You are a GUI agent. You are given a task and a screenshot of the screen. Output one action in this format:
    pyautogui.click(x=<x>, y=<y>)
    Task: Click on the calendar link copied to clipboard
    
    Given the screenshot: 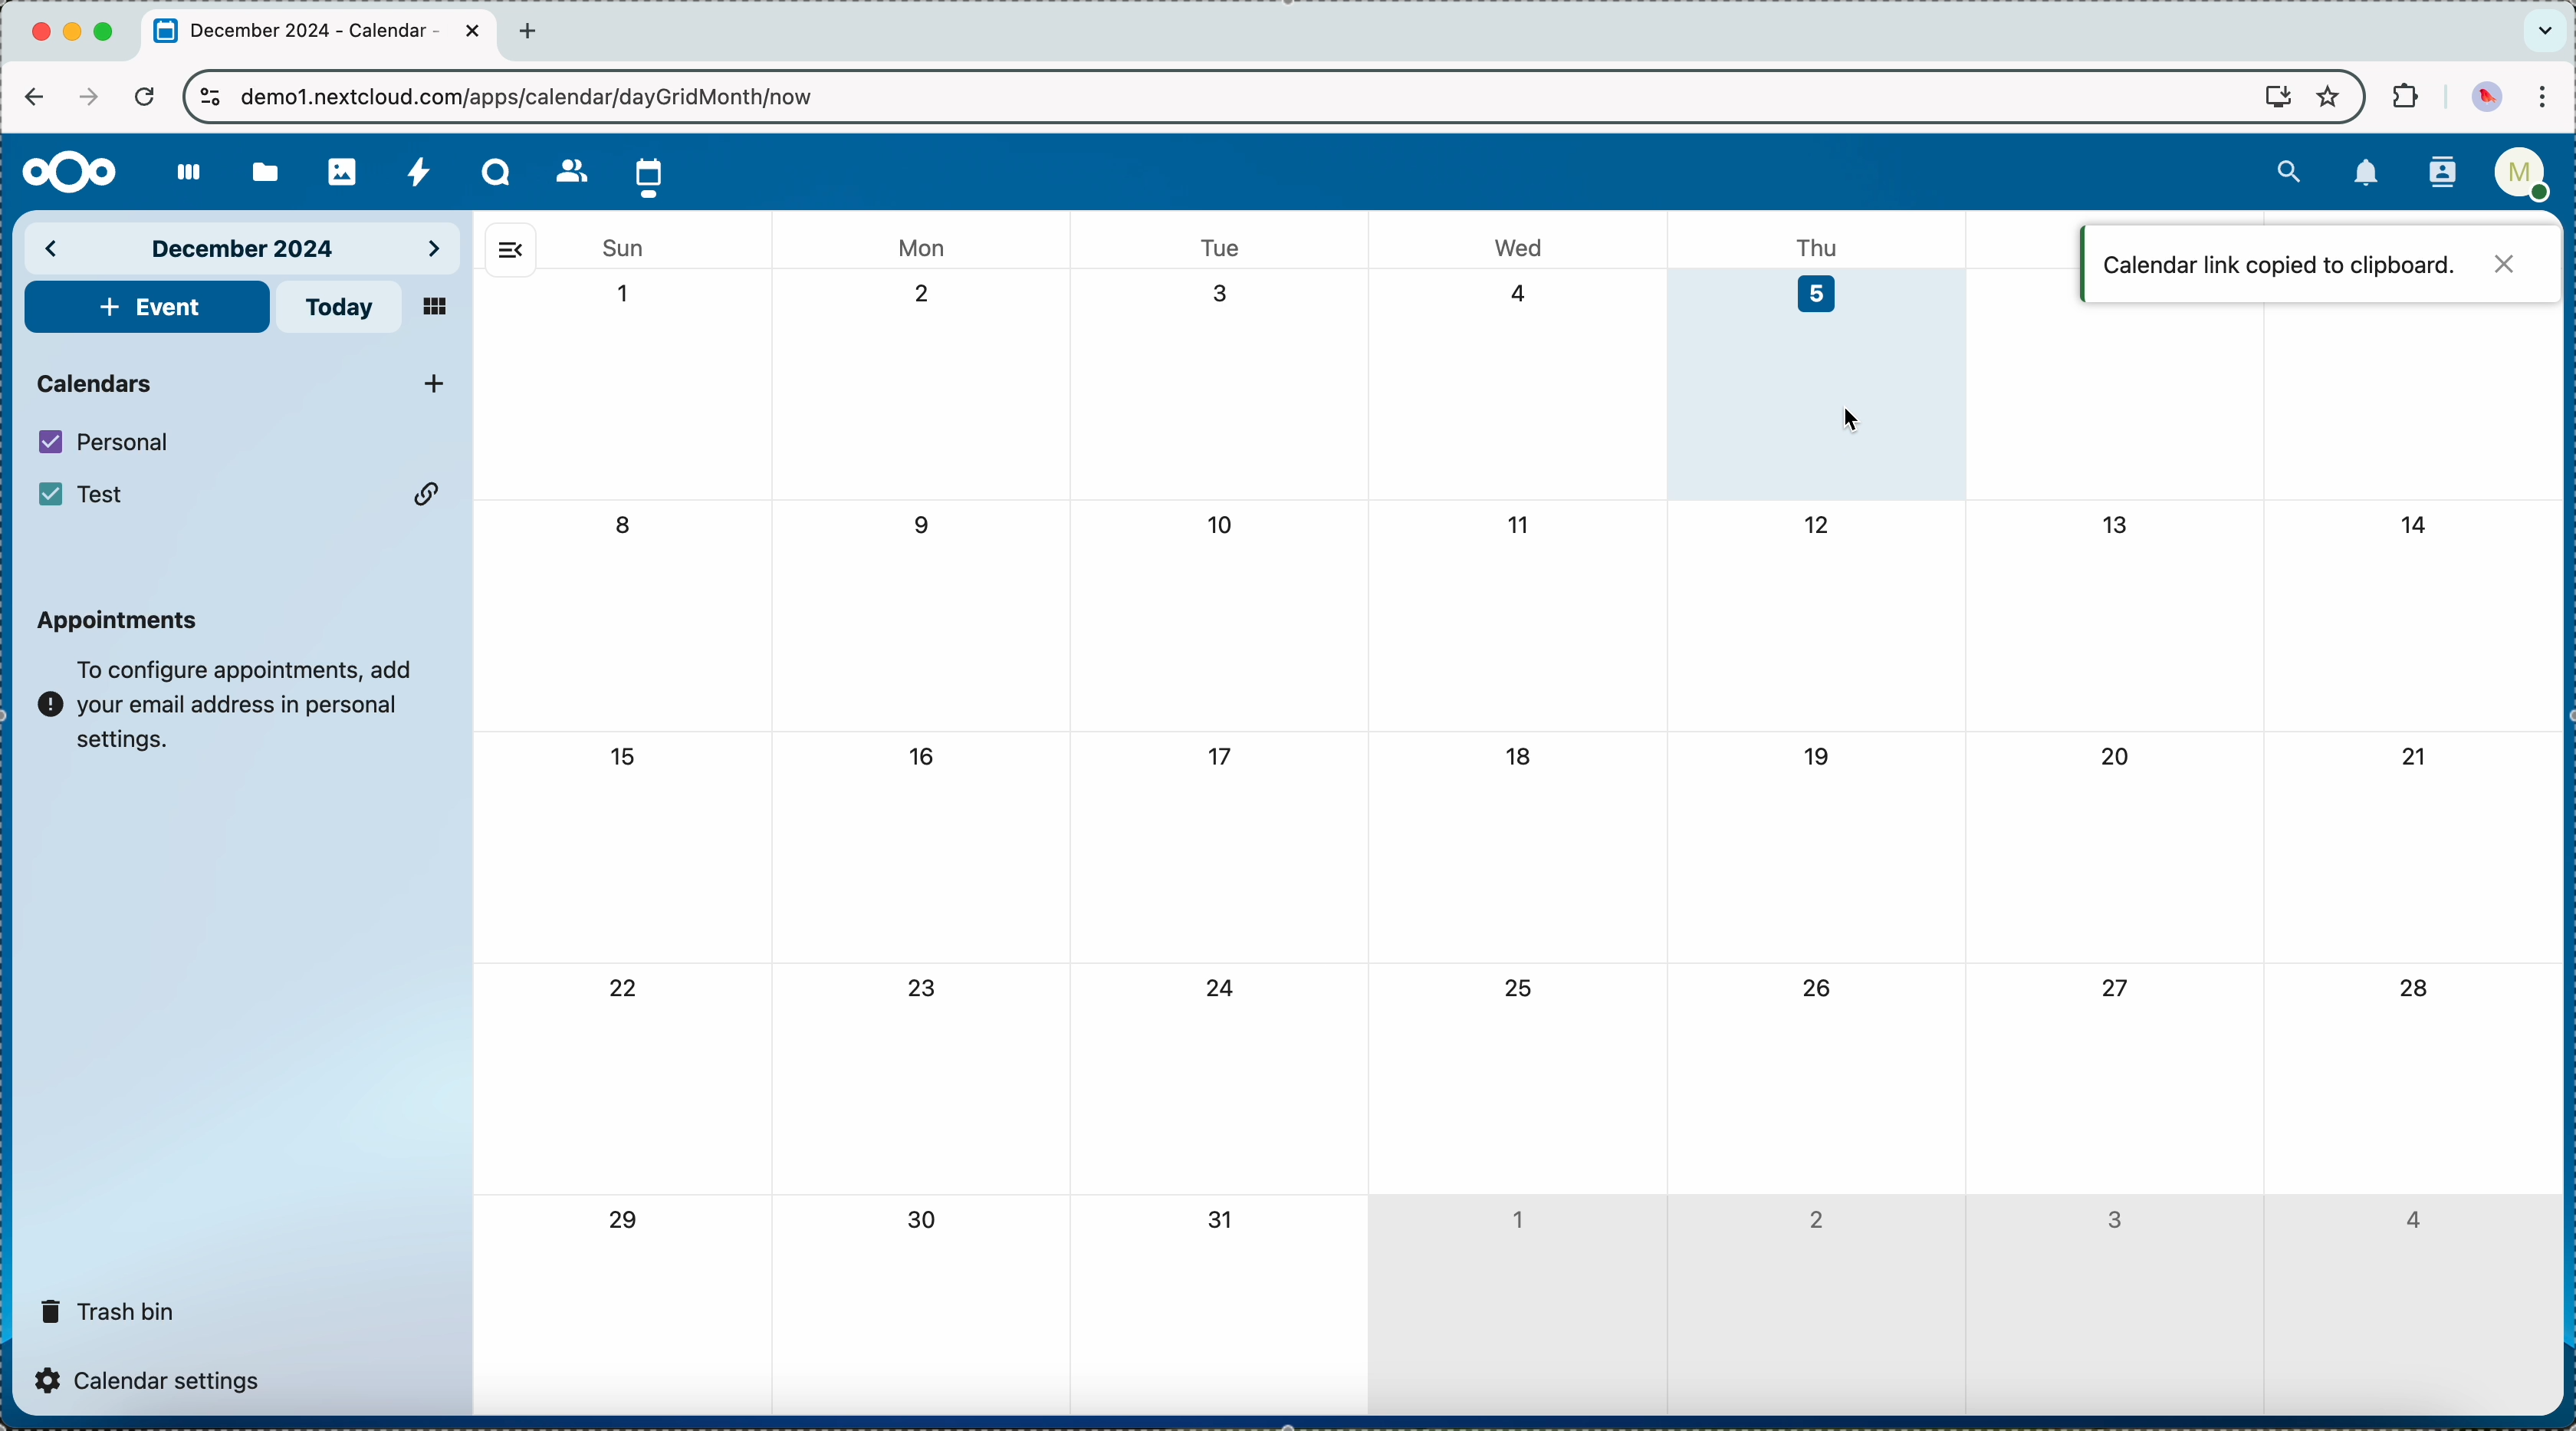 What is the action you would take?
    pyautogui.click(x=2320, y=266)
    